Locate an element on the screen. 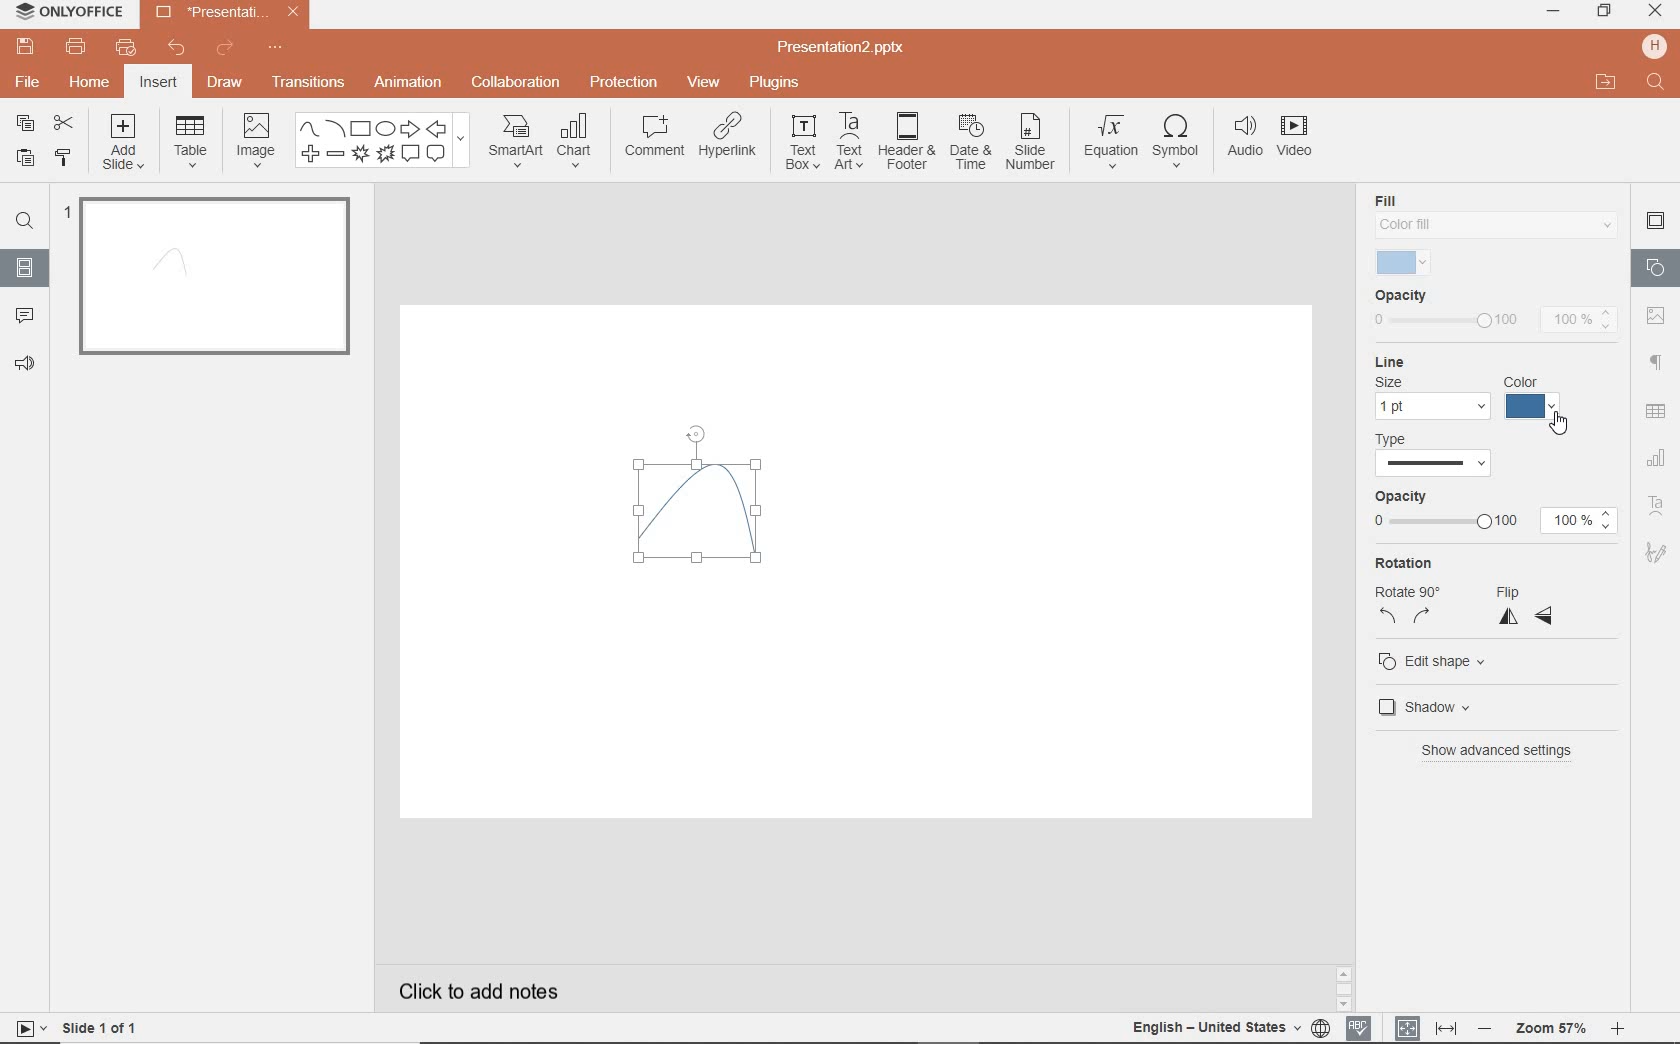  FEEDBACK & SUPPORT is located at coordinates (24, 364).